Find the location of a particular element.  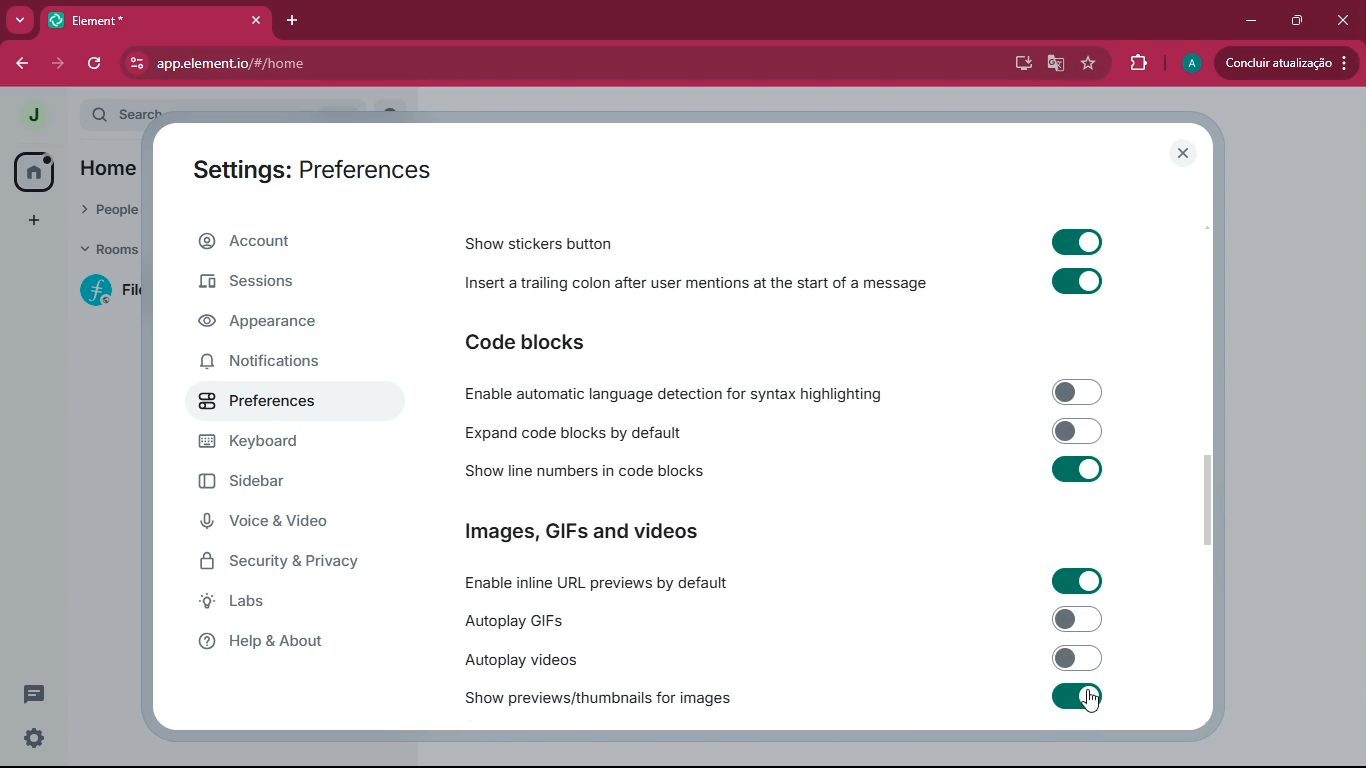

scroll bar is located at coordinates (1215, 499).